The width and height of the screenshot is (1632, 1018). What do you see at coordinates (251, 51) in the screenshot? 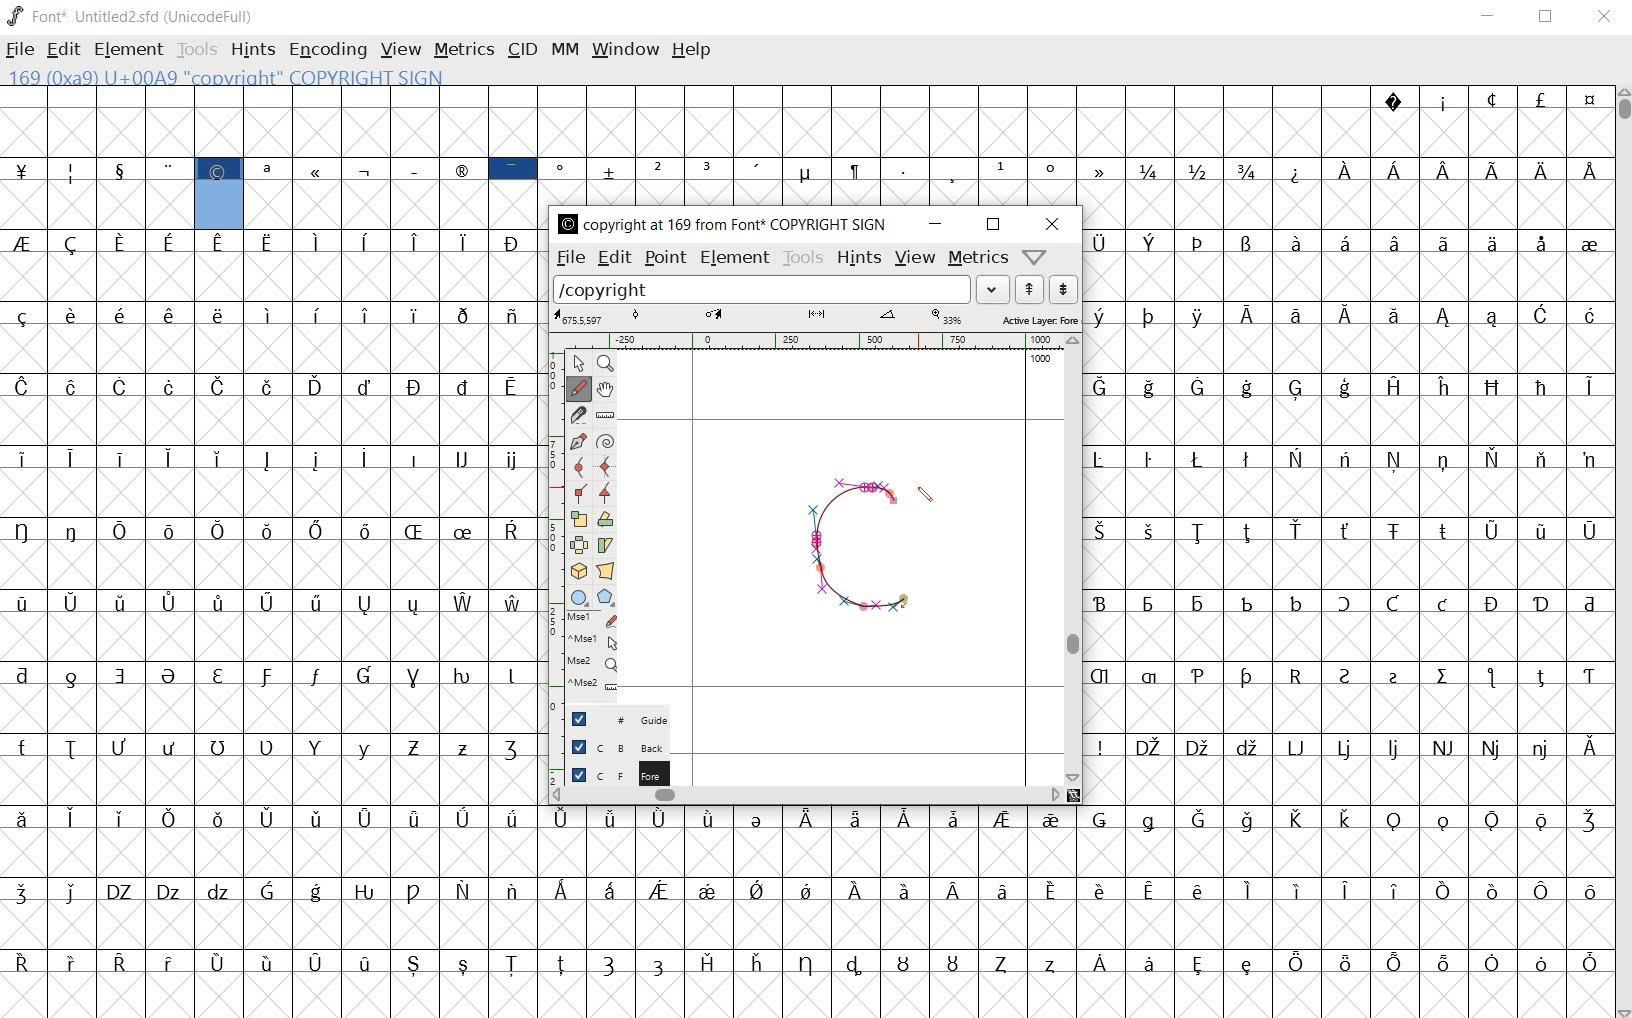
I see `hints` at bounding box center [251, 51].